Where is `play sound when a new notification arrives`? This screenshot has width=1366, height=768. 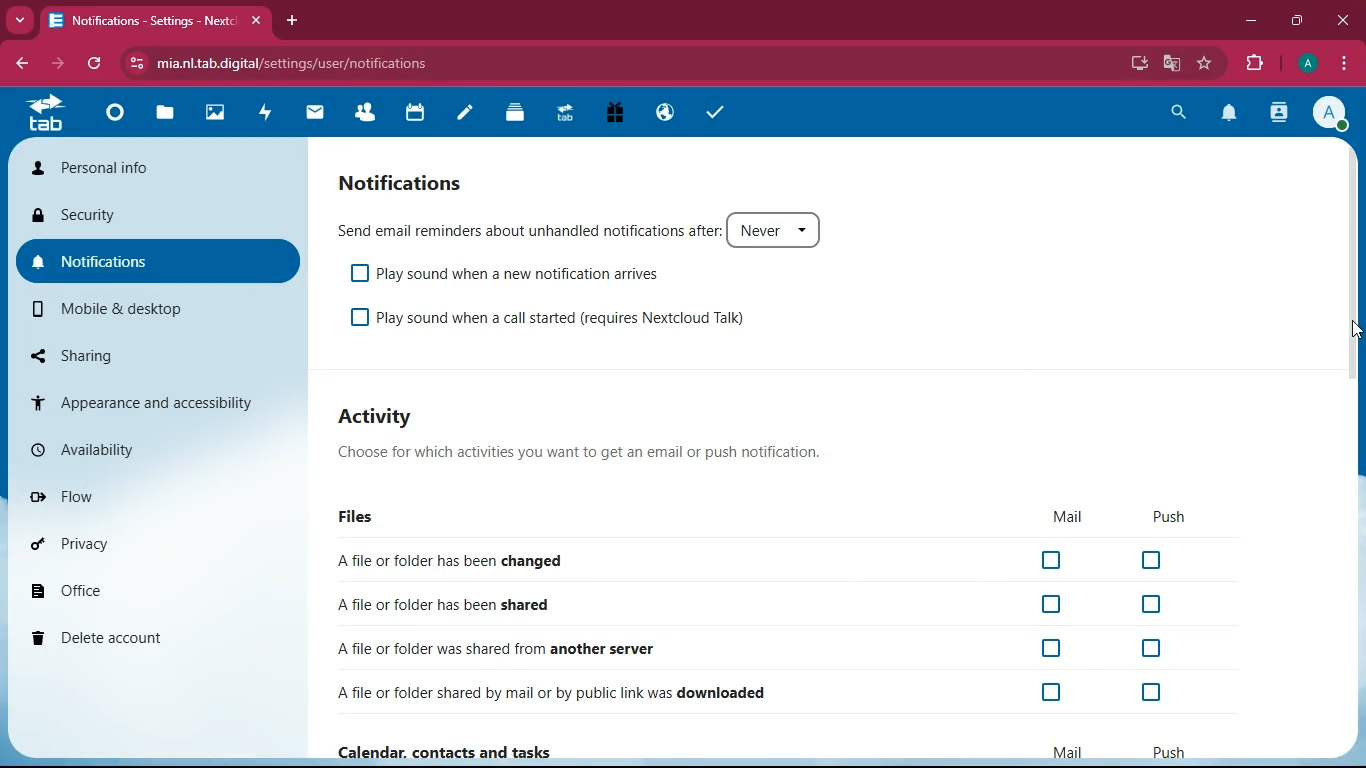
play sound when a new notification arrives is located at coordinates (519, 274).